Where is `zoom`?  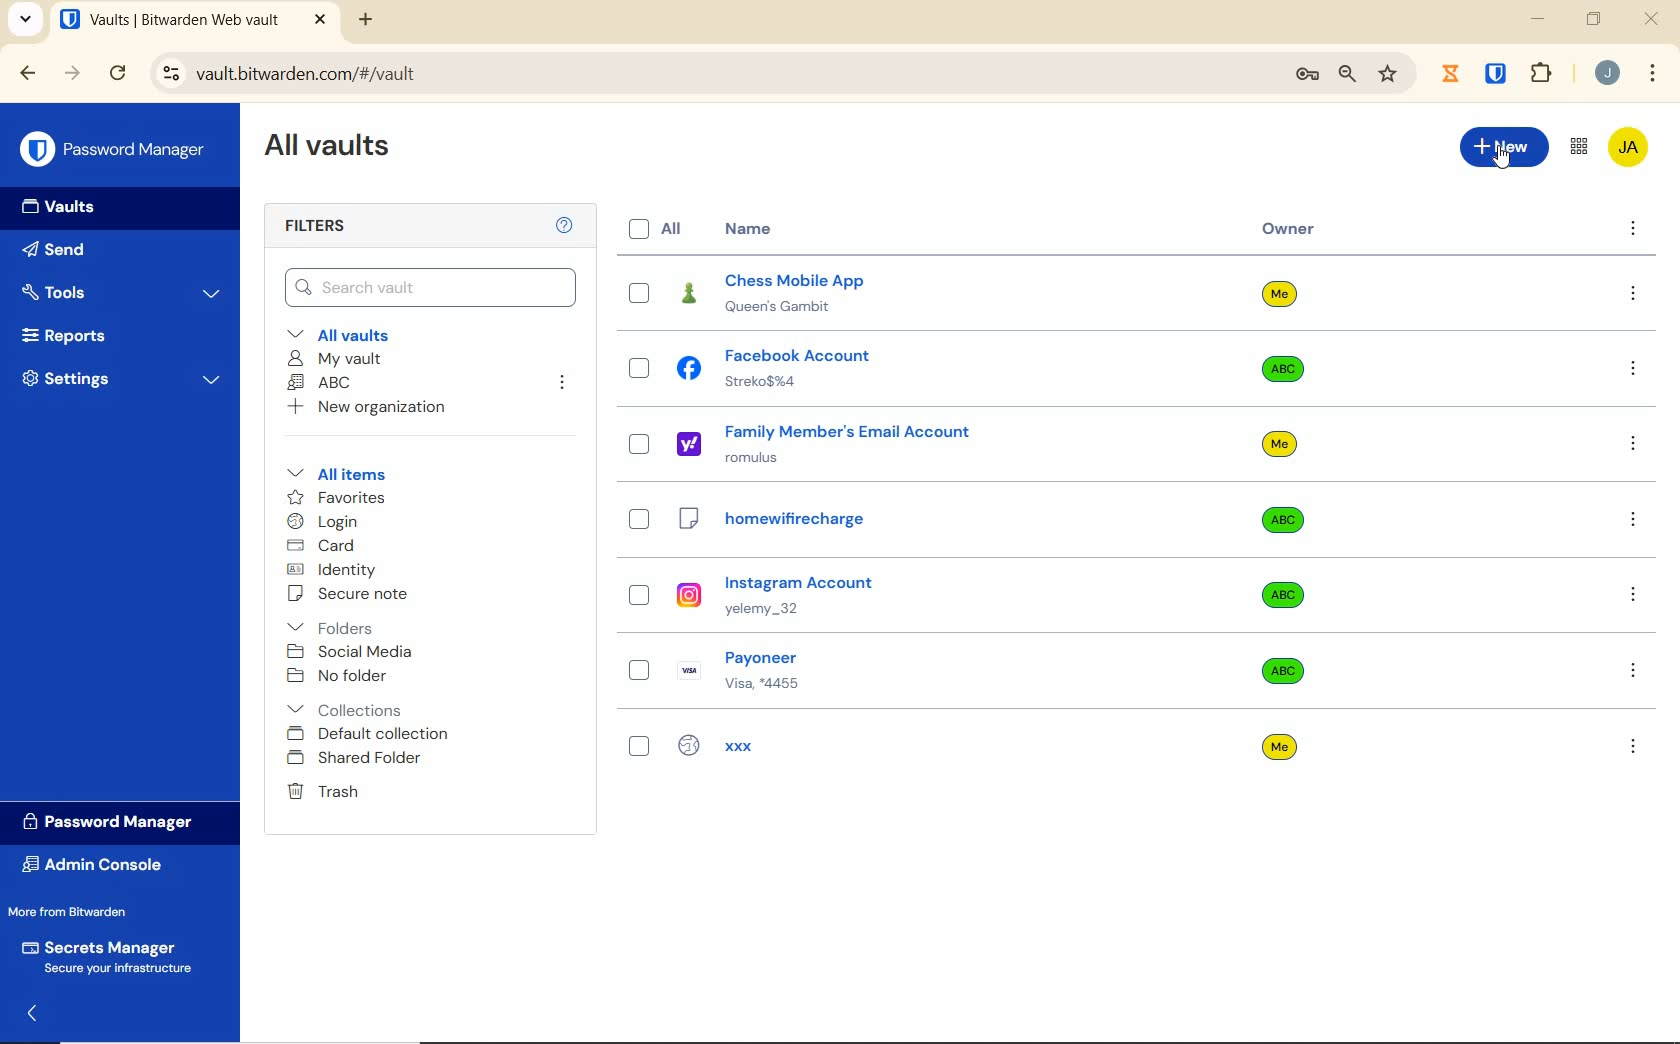
zoom is located at coordinates (1345, 75).